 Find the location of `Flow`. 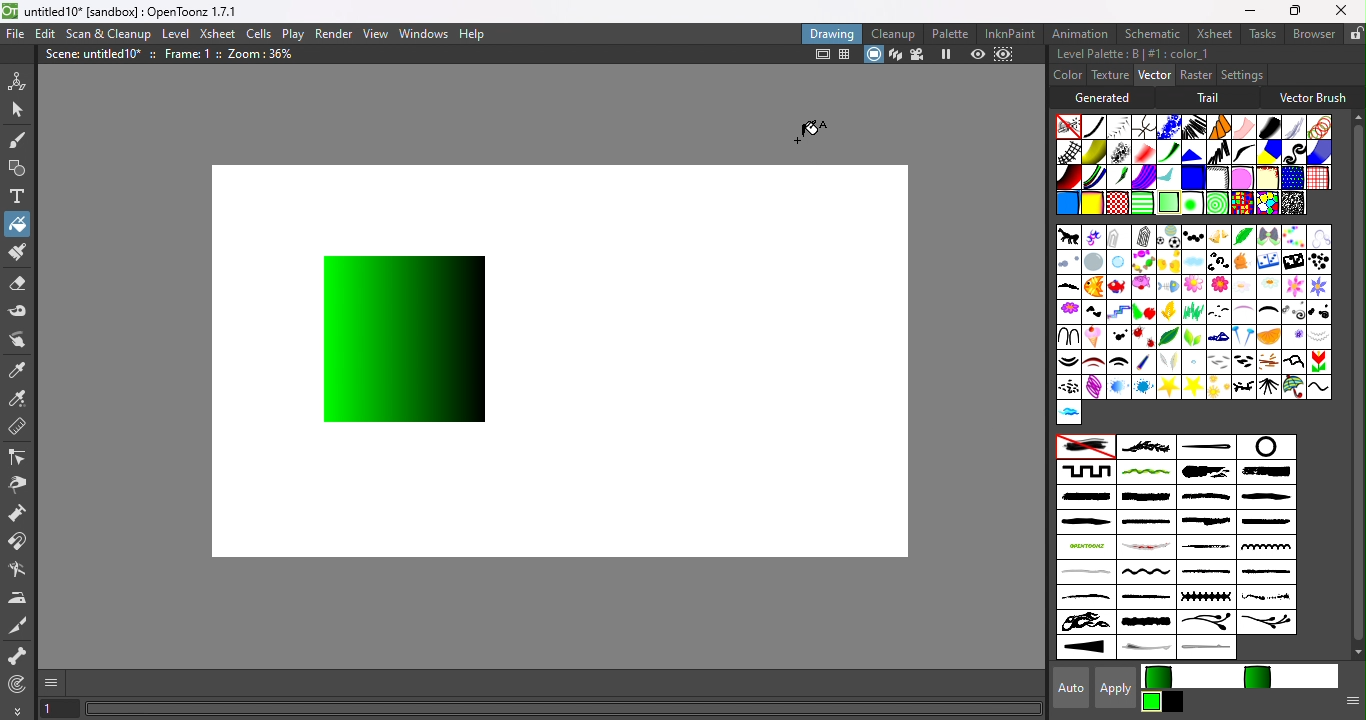

Flow is located at coordinates (1192, 288).